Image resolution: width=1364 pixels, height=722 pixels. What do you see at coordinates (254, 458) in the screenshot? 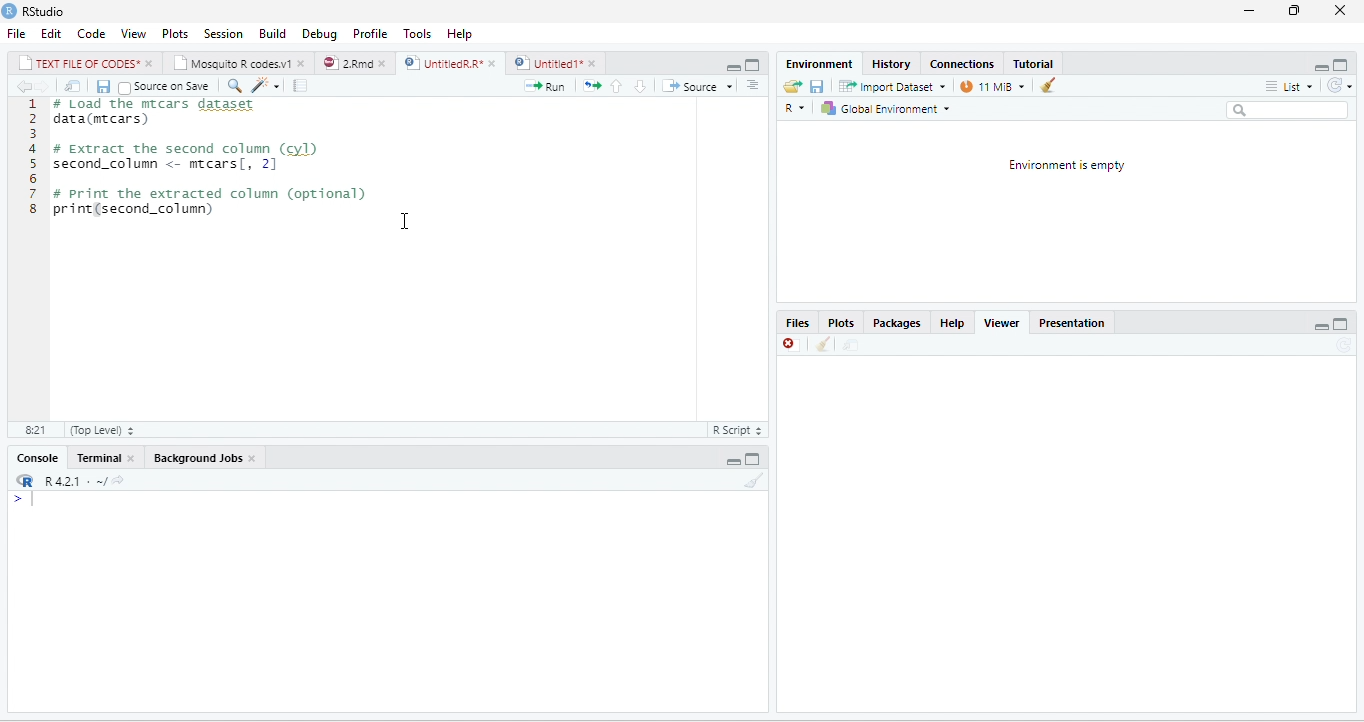
I see `close` at bounding box center [254, 458].